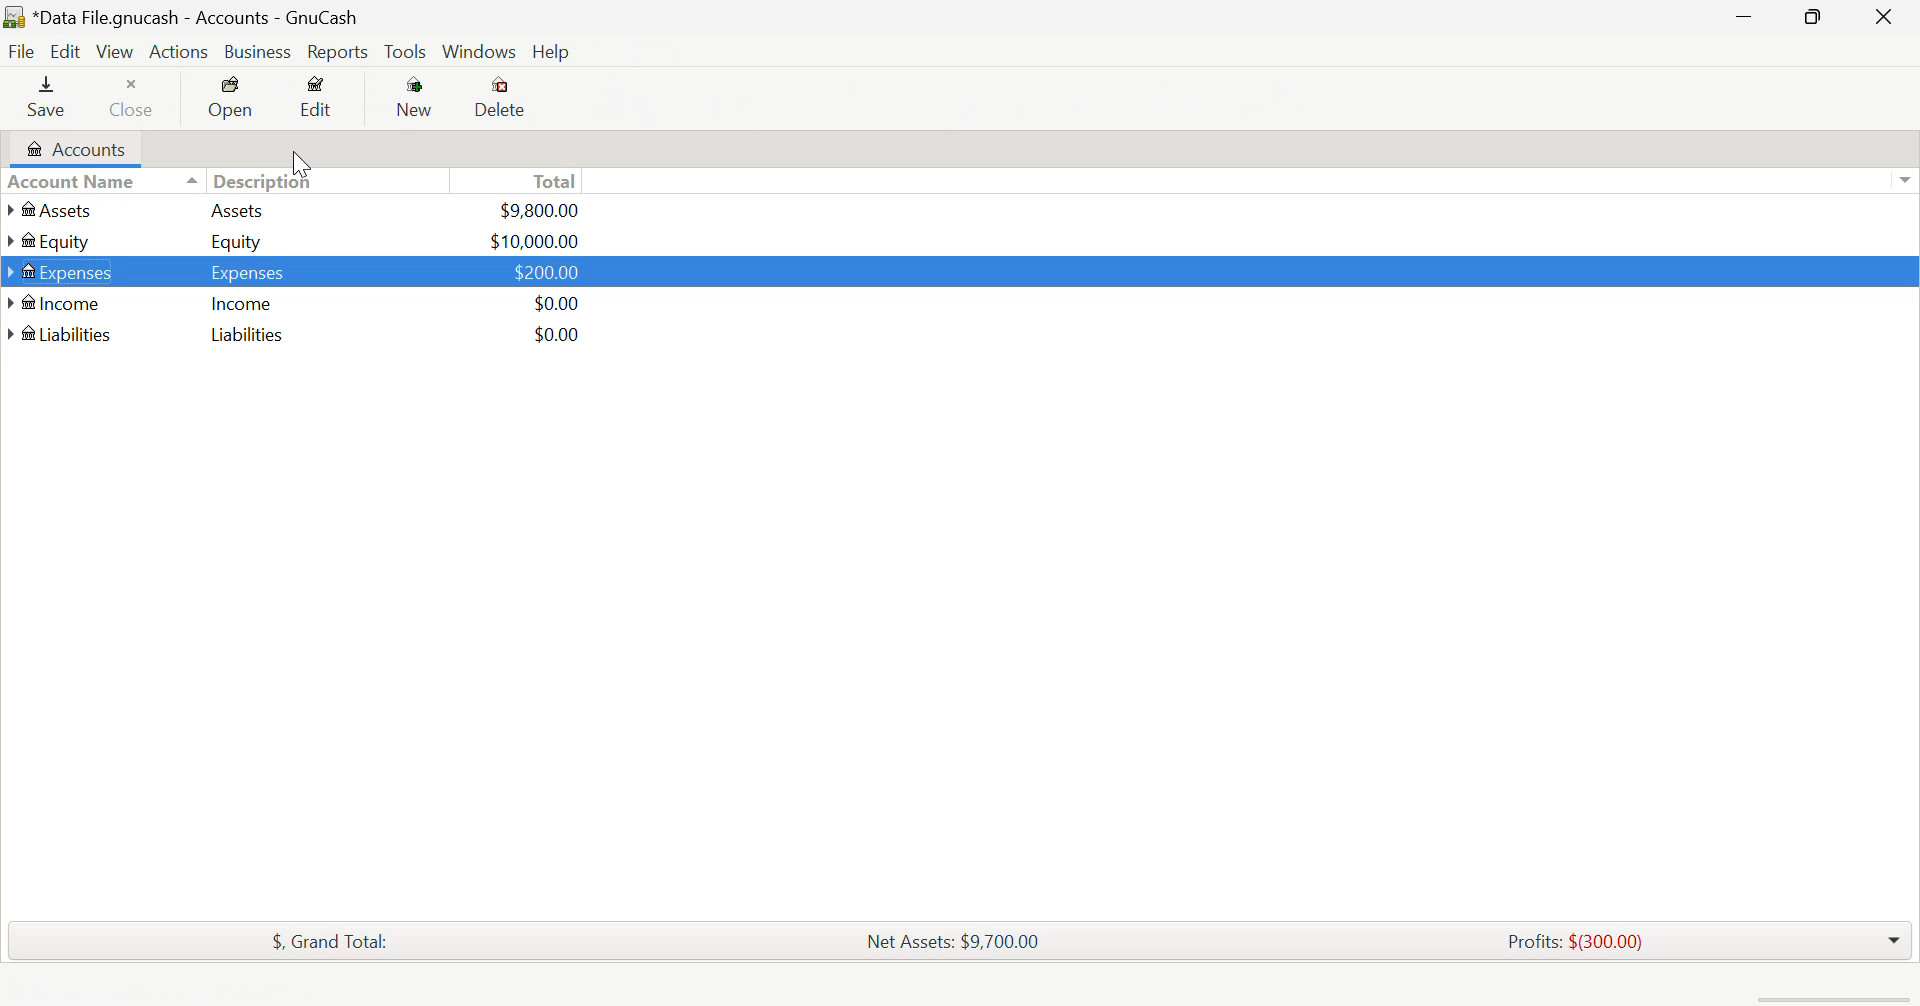 The height and width of the screenshot is (1006, 1920). Describe the element at coordinates (66, 52) in the screenshot. I see `Edit` at that location.